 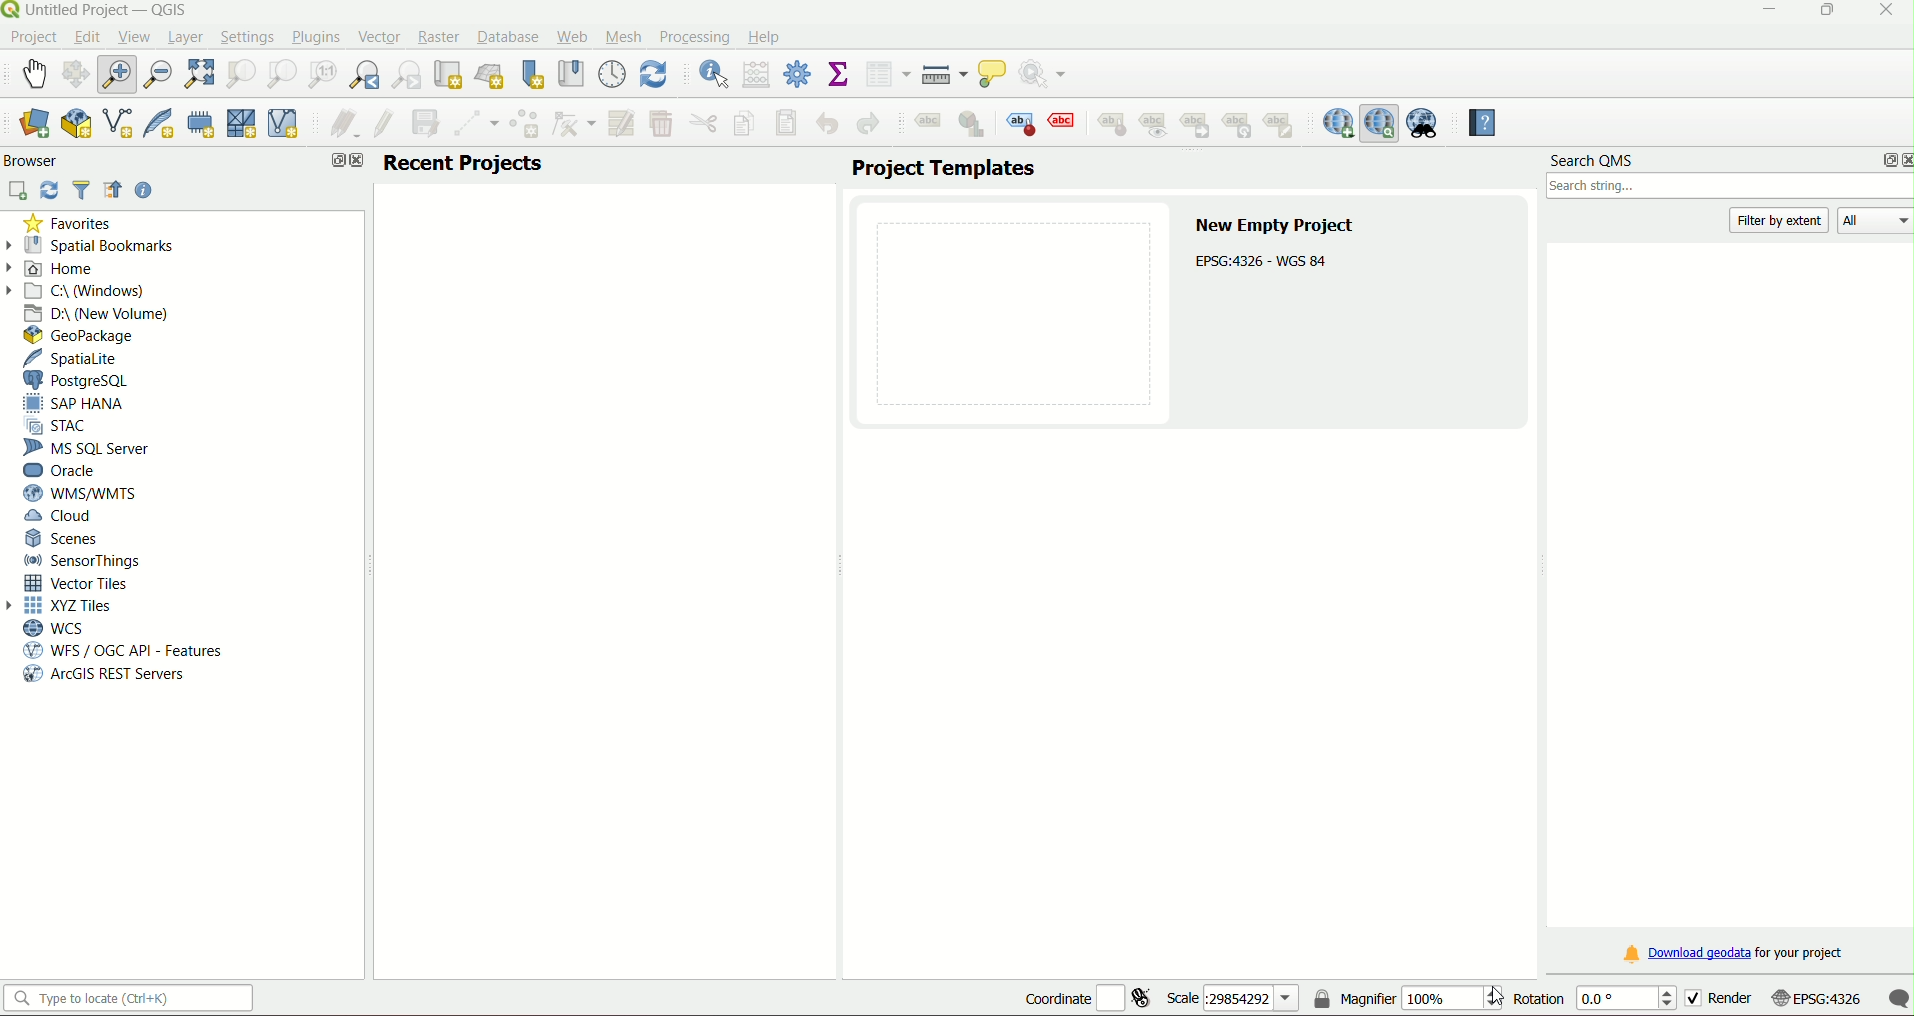 What do you see at coordinates (1199, 126) in the screenshot?
I see `move label` at bounding box center [1199, 126].